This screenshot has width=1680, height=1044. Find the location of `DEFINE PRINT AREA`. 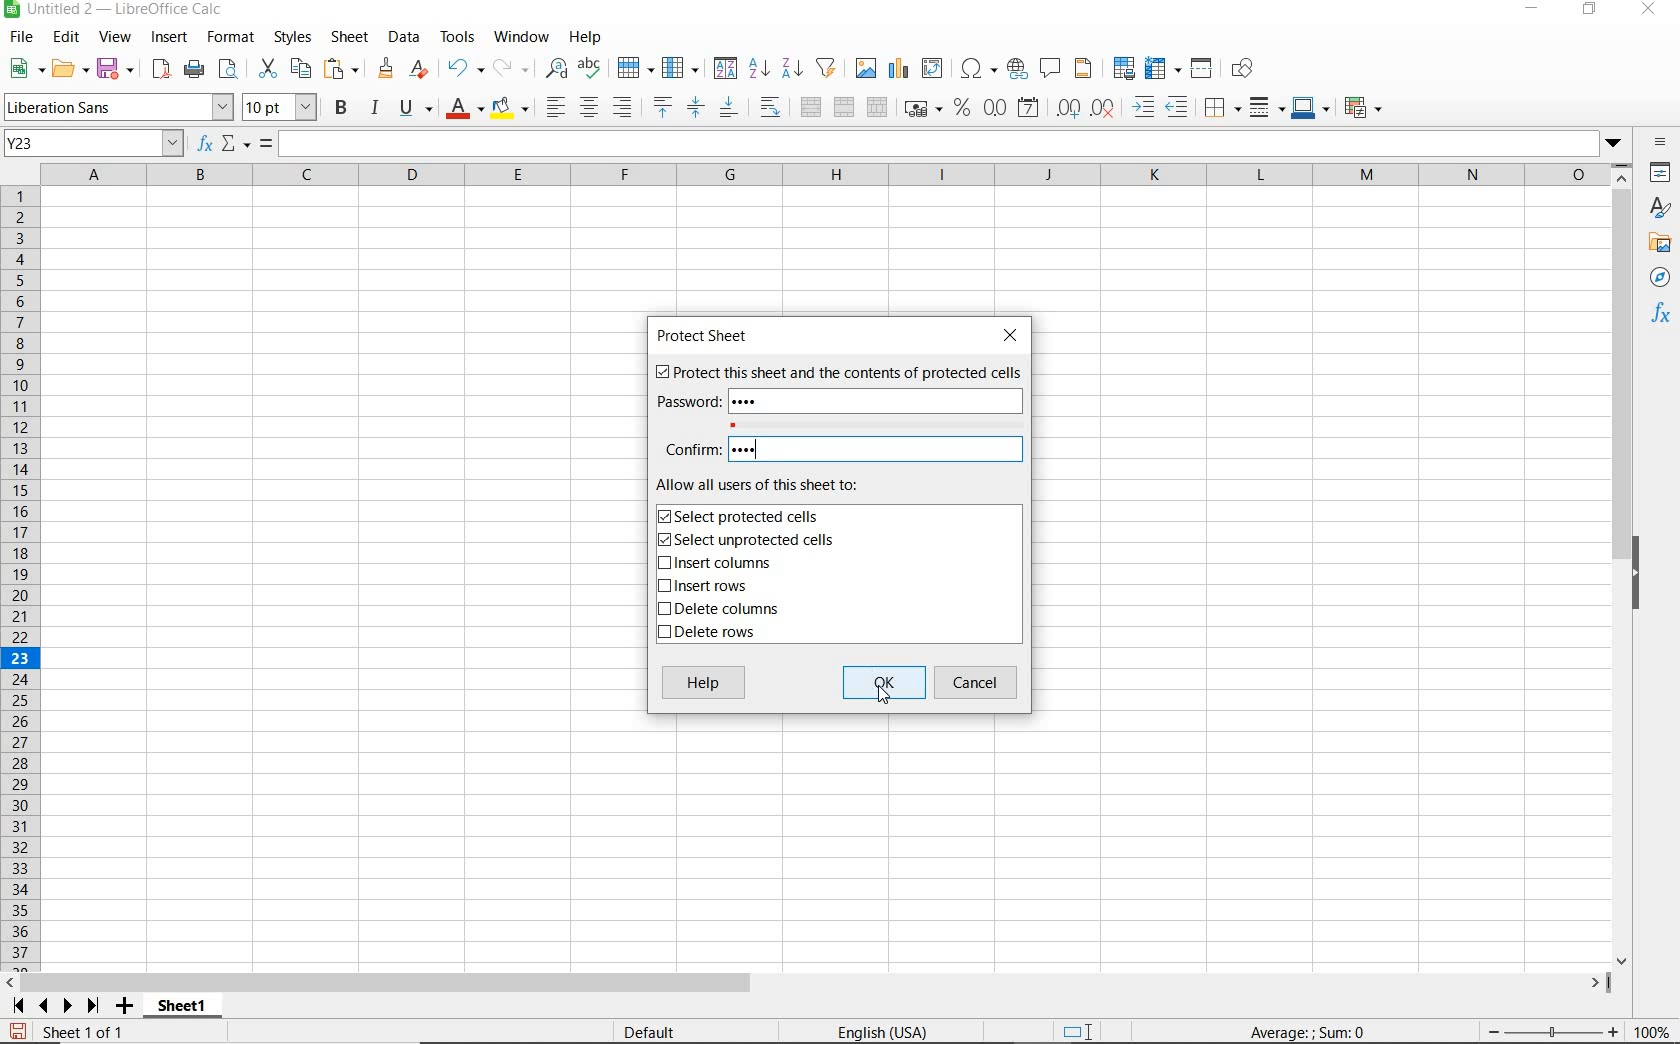

DEFINE PRINT AREA is located at coordinates (1124, 69).